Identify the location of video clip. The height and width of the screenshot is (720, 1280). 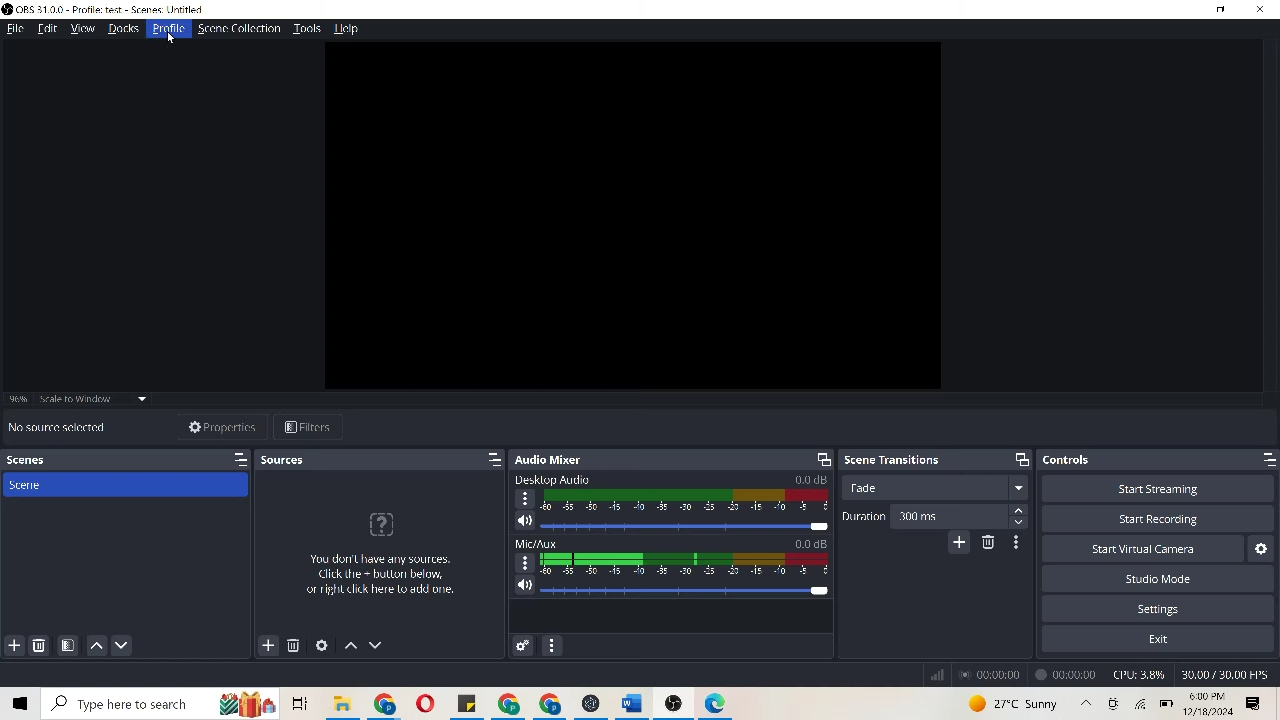
(637, 219).